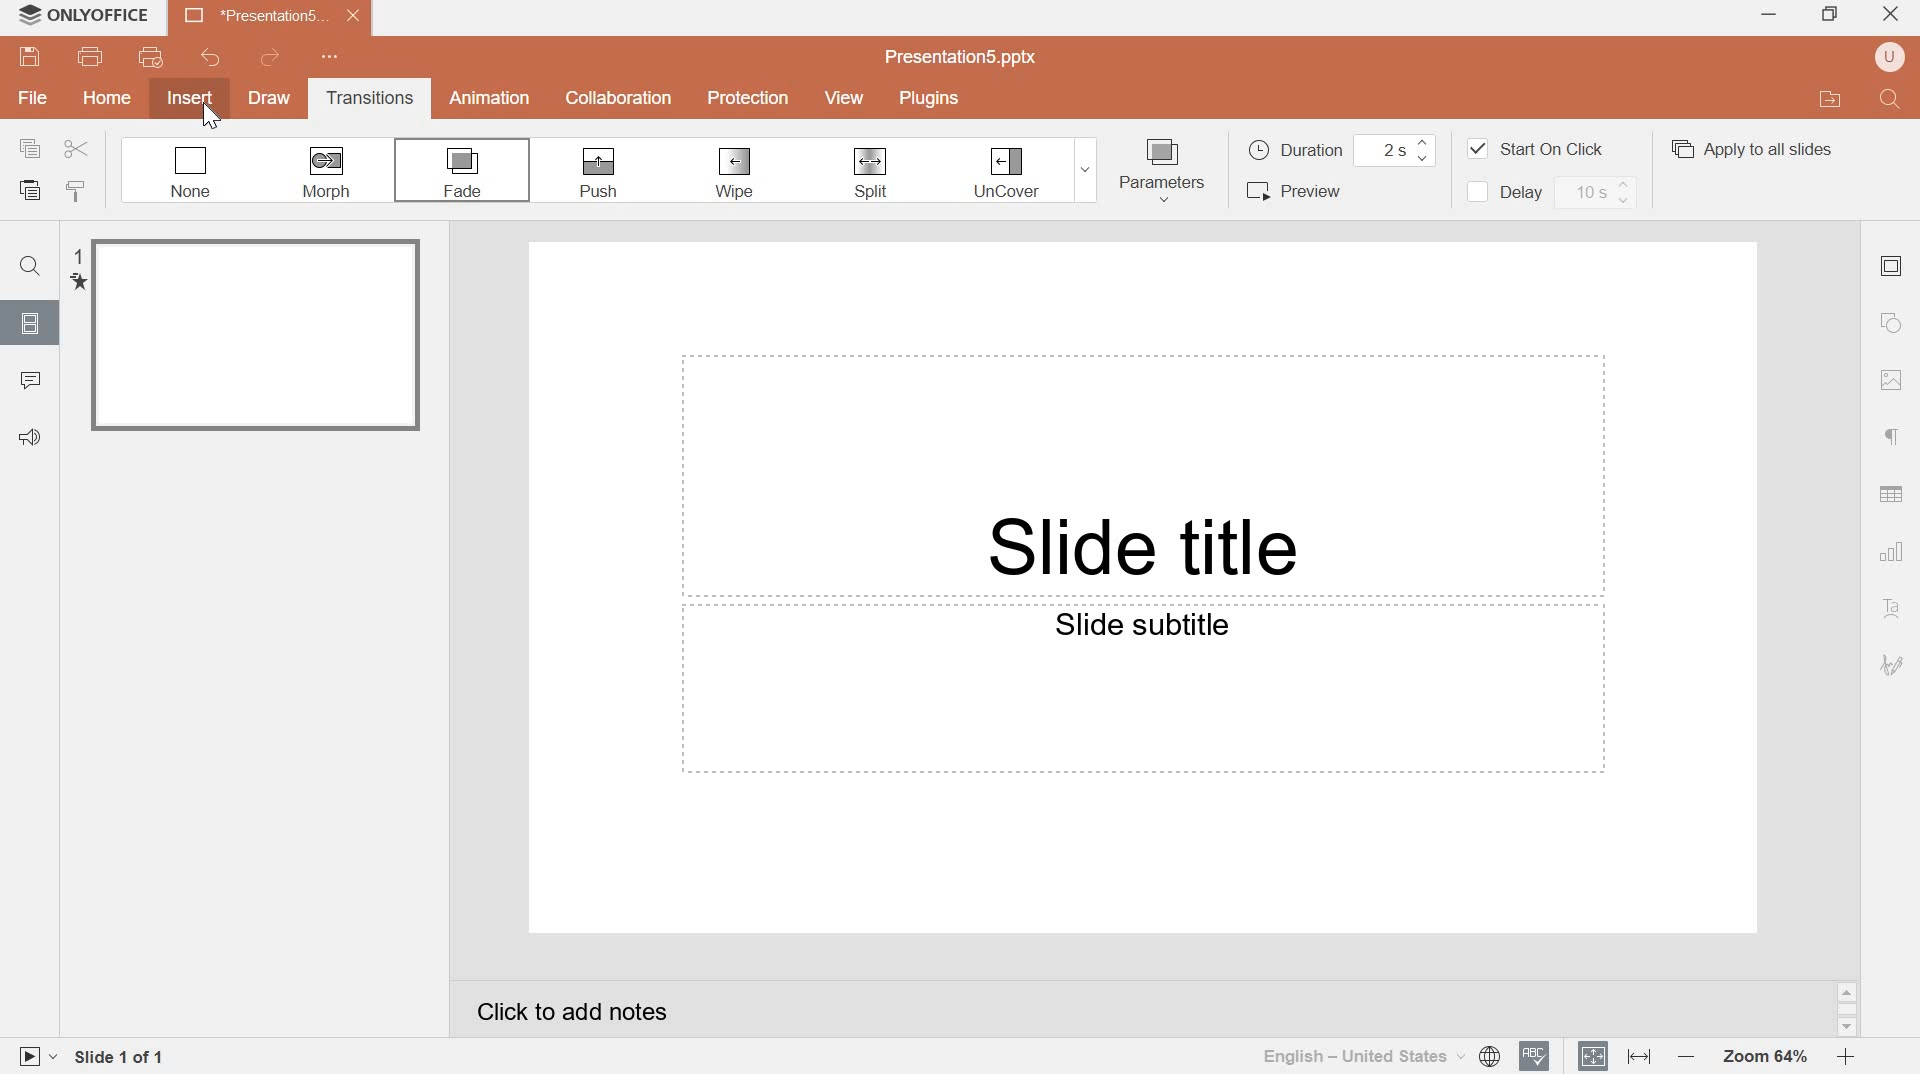 This screenshot has height=1074, width=1920. I want to click on cursor, so click(213, 119).